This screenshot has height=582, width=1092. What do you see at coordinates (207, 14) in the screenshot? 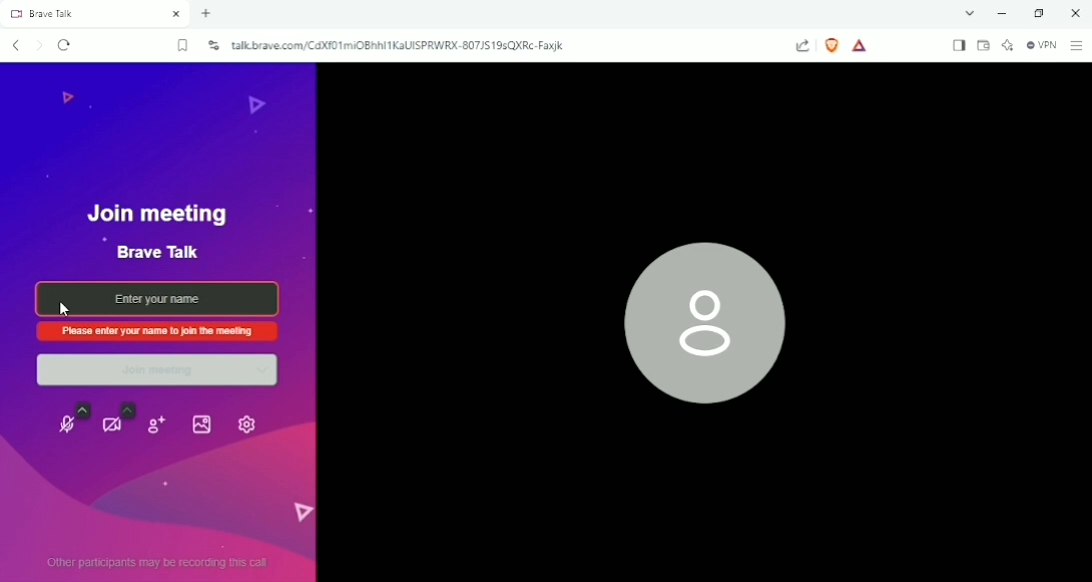
I see `New tab` at bounding box center [207, 14].